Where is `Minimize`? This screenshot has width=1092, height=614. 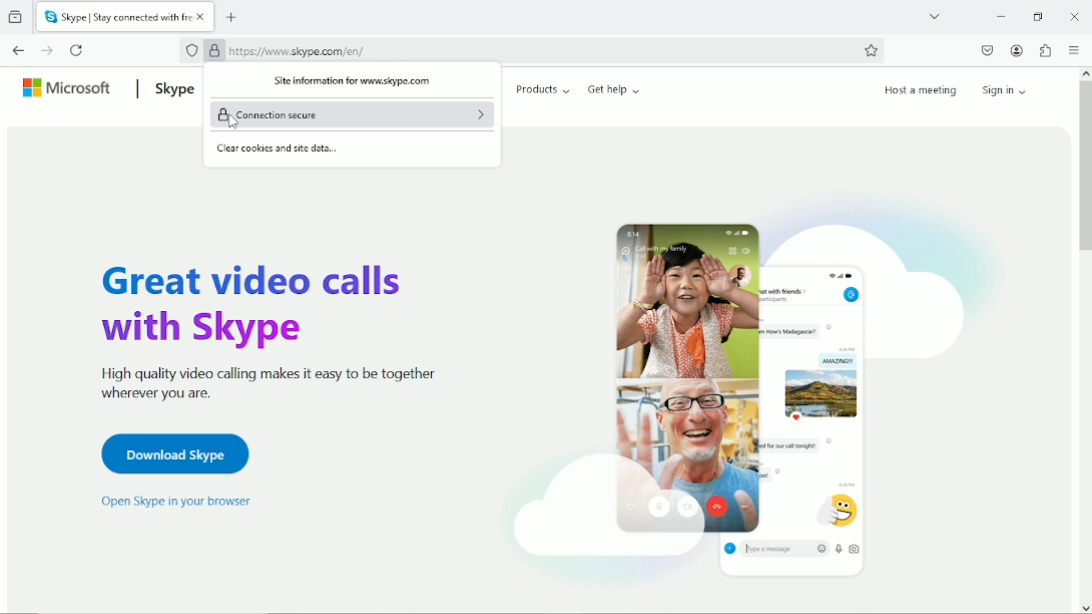 Minimize is located at coordinates (1000, 16).